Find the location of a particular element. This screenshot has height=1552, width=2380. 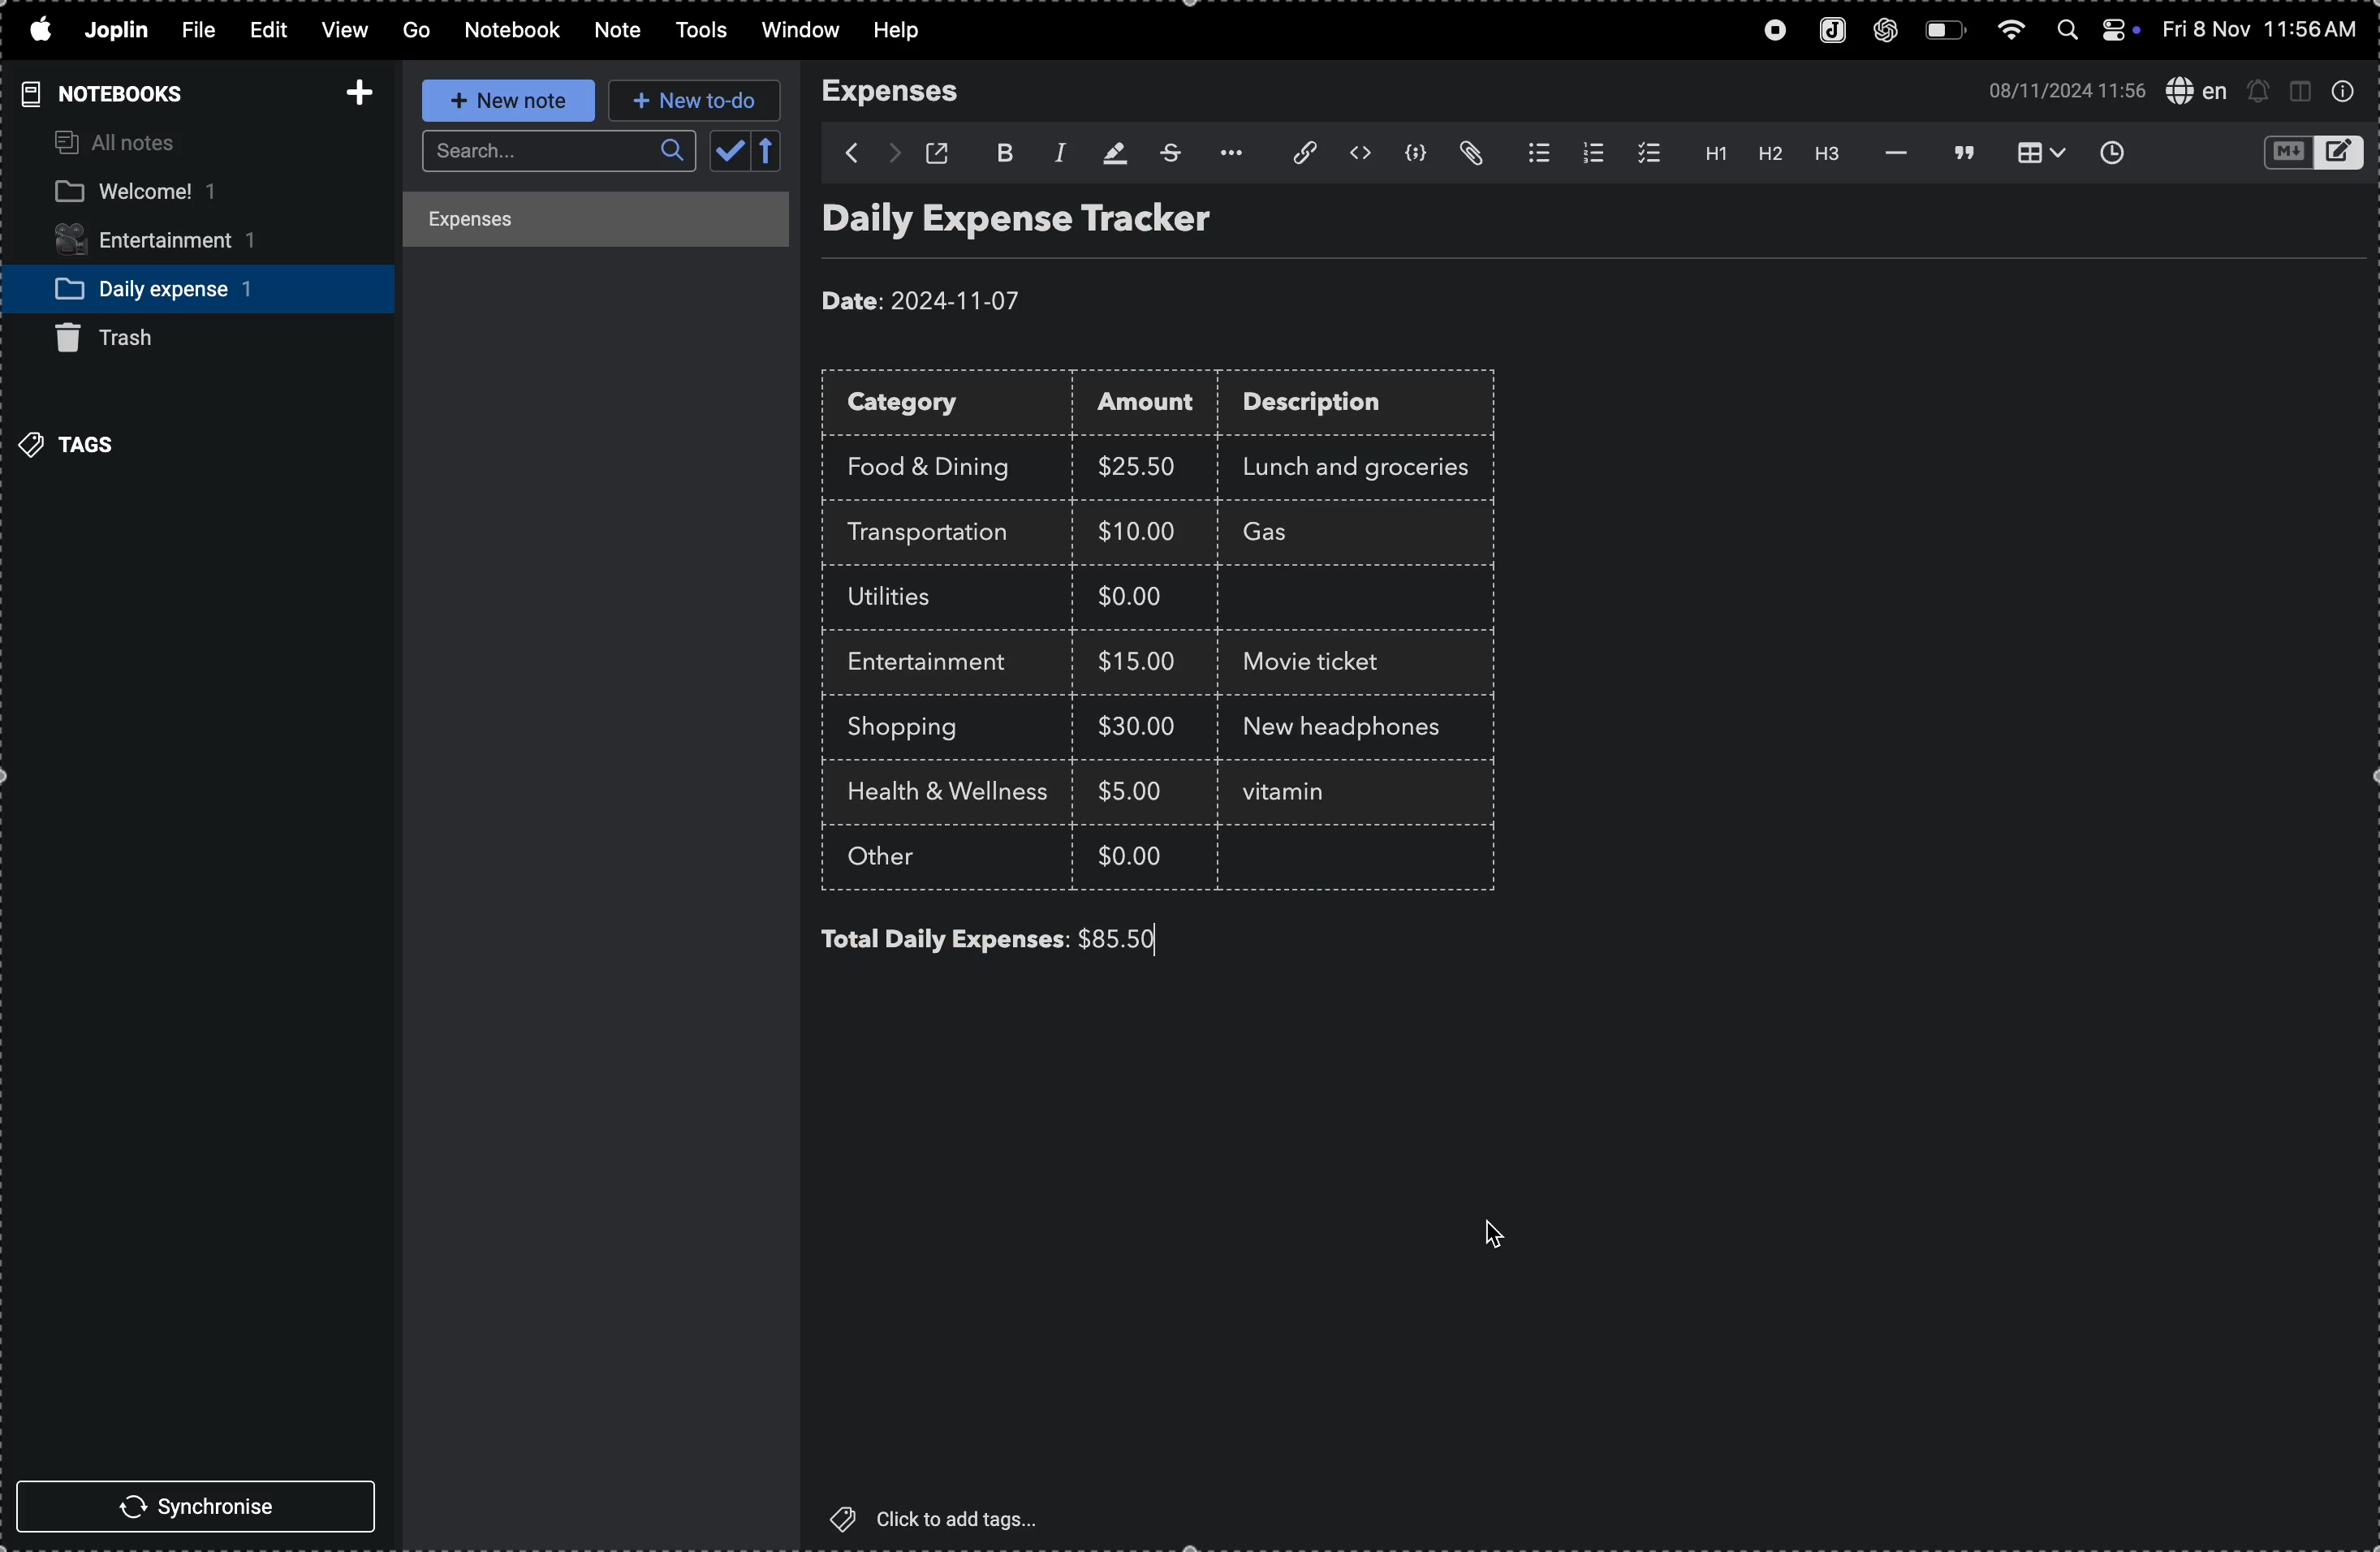

Daily expense tracker is located at coordinates (1055, 224).